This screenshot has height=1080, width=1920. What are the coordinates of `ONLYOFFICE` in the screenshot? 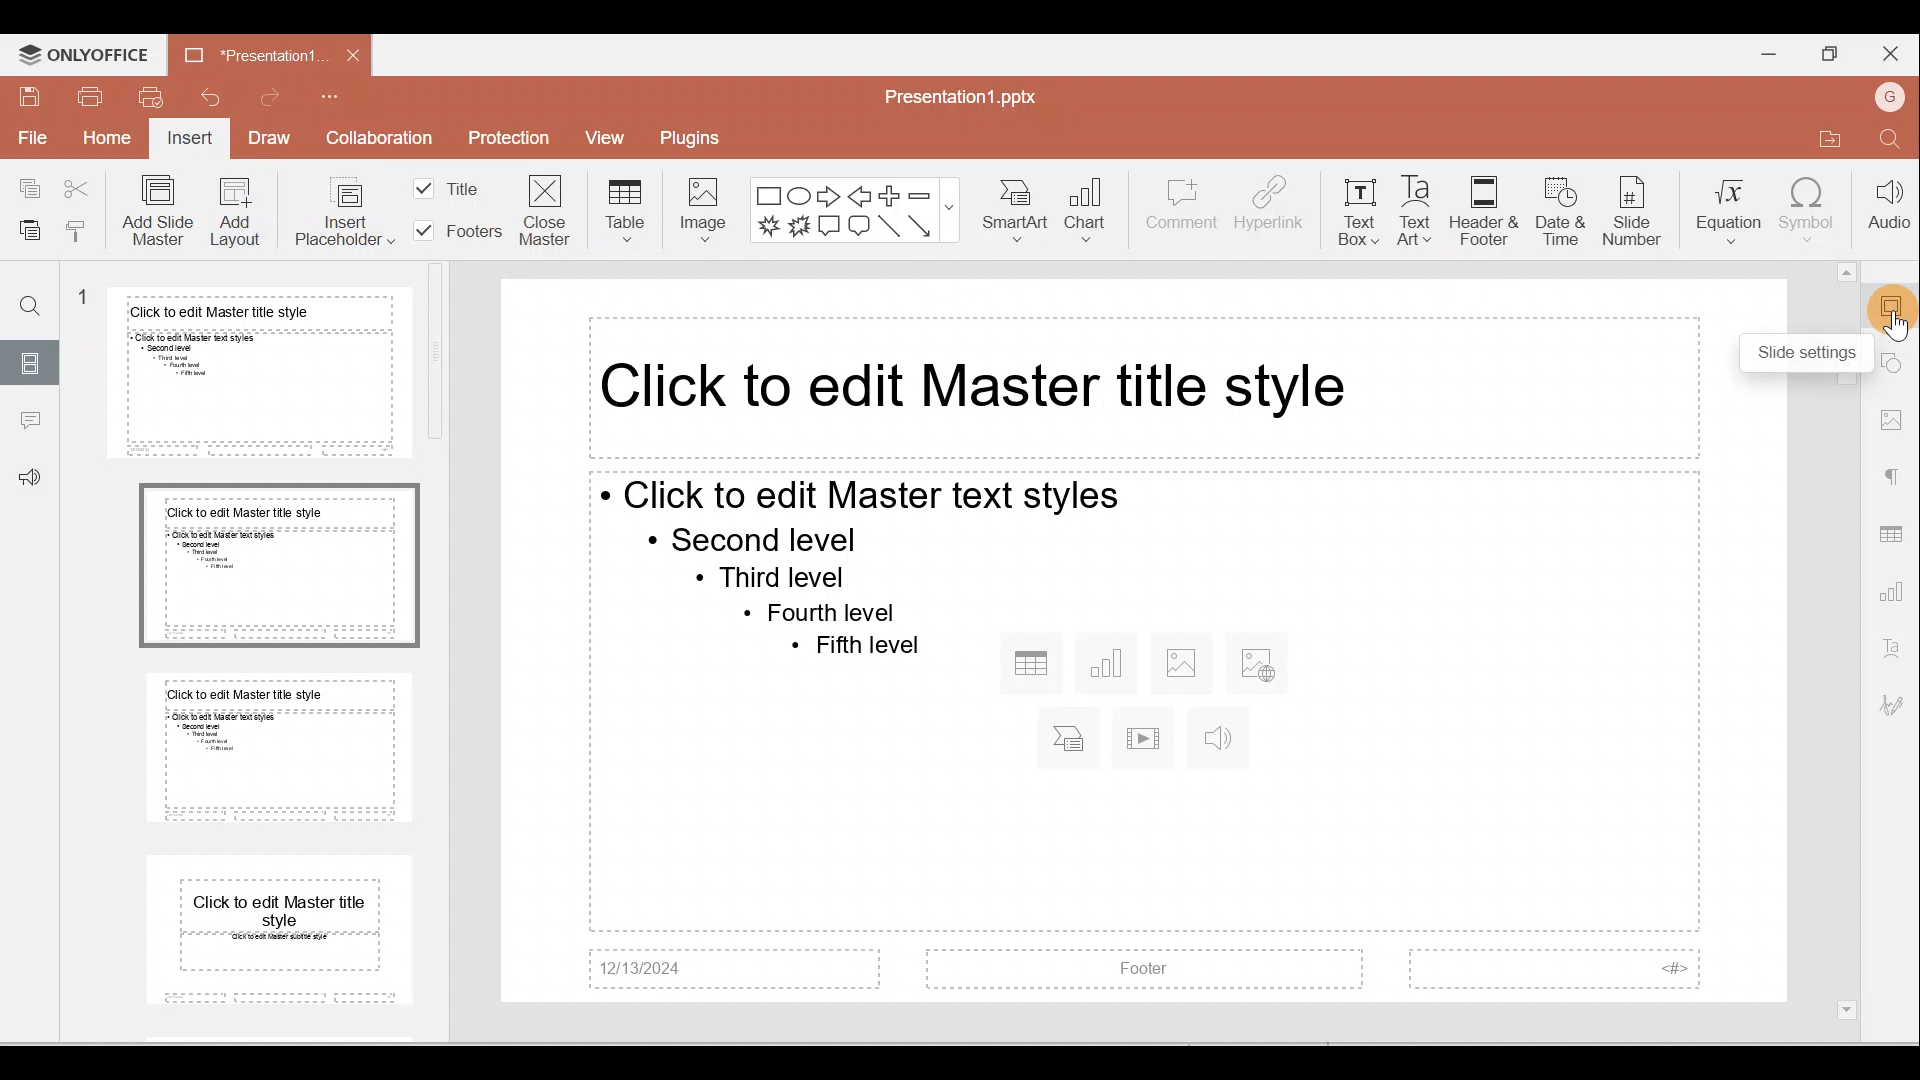 It's located at (82, 55).